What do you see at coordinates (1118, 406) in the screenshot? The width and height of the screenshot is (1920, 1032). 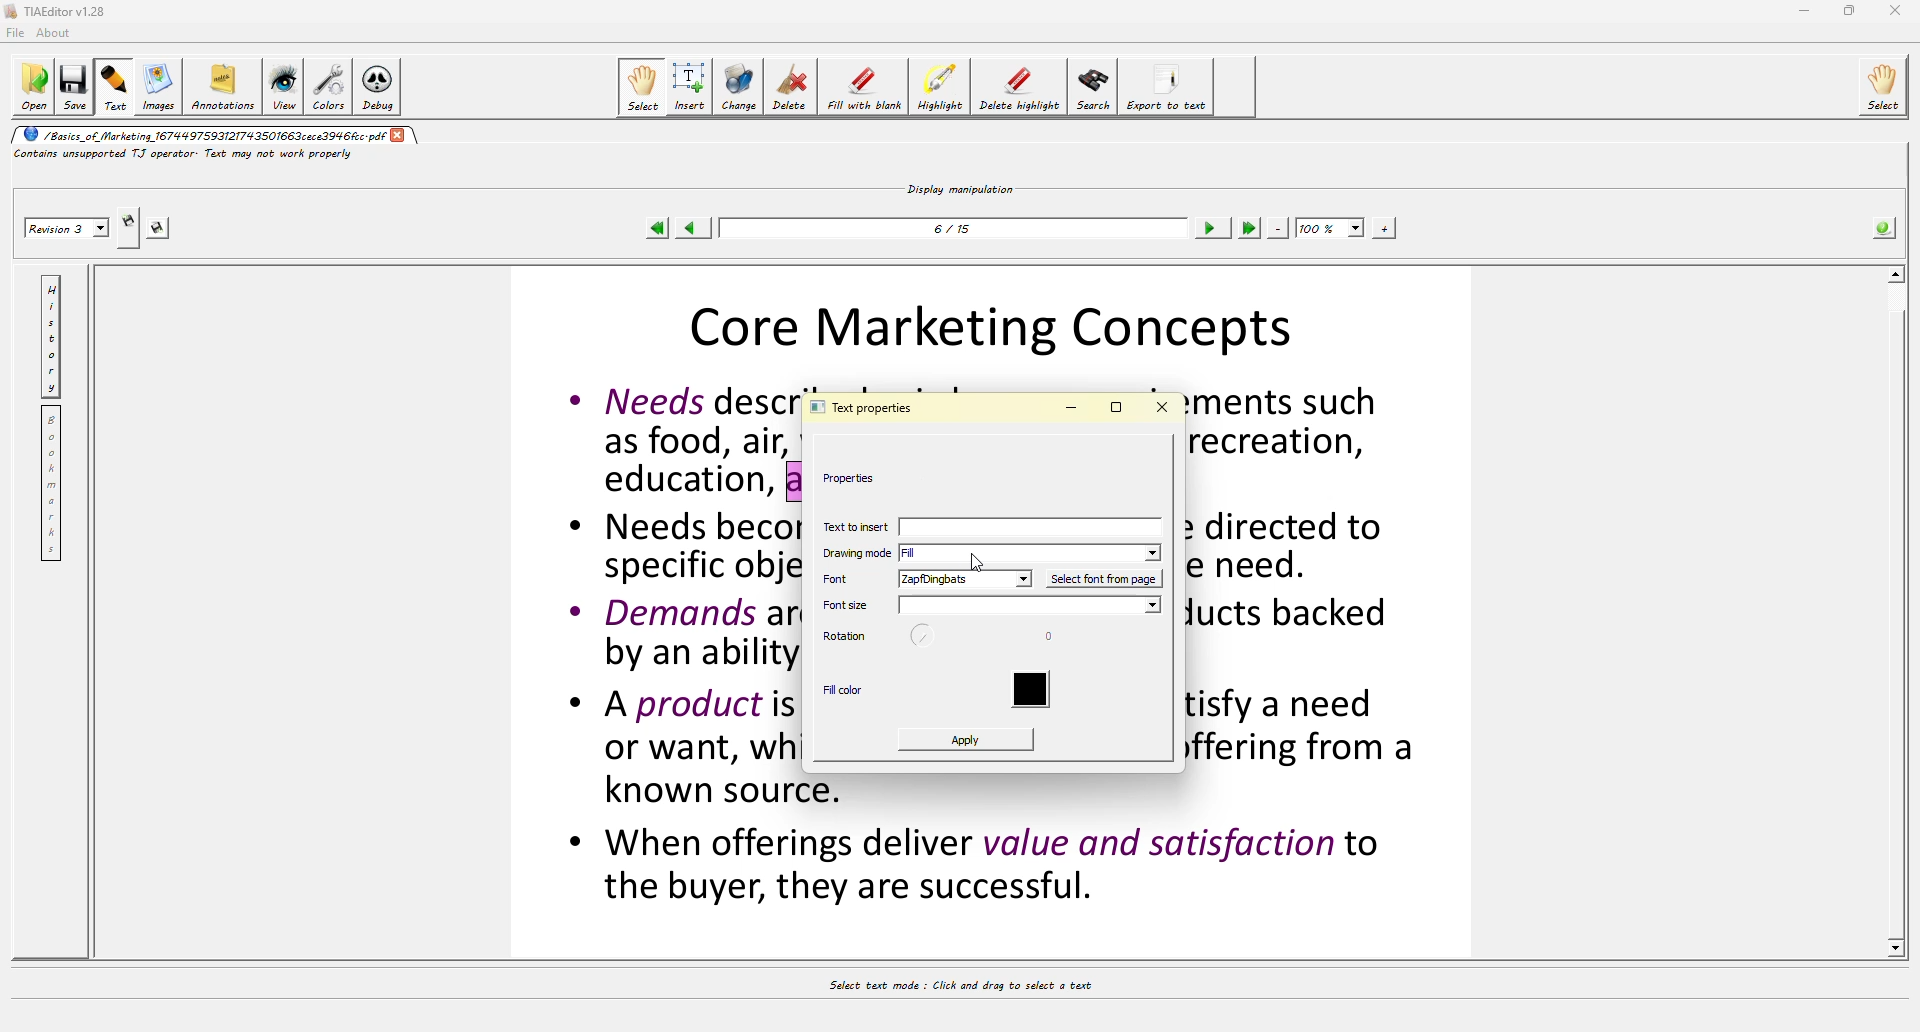 I see `maximize` at bounding box center [1118, 406].